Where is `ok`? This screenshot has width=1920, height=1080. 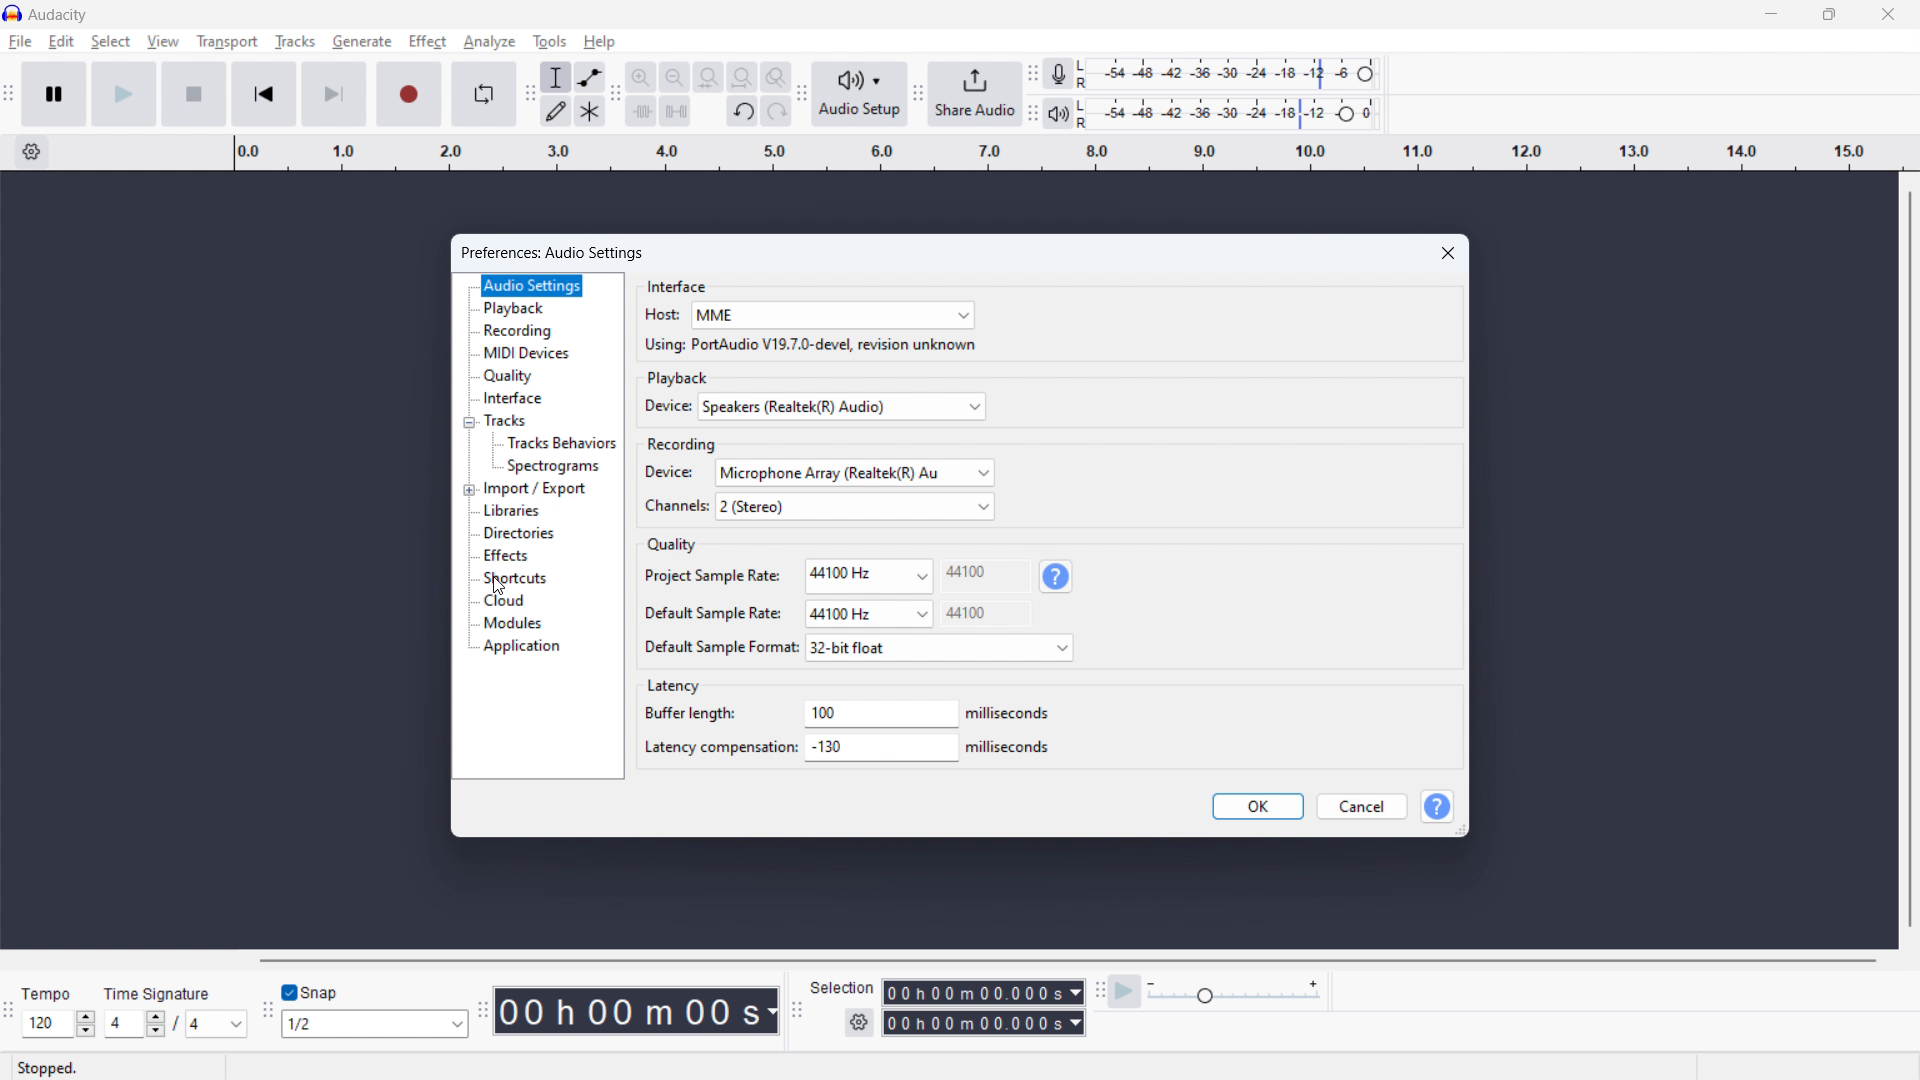
ok is located at coordinates (1258, 806).